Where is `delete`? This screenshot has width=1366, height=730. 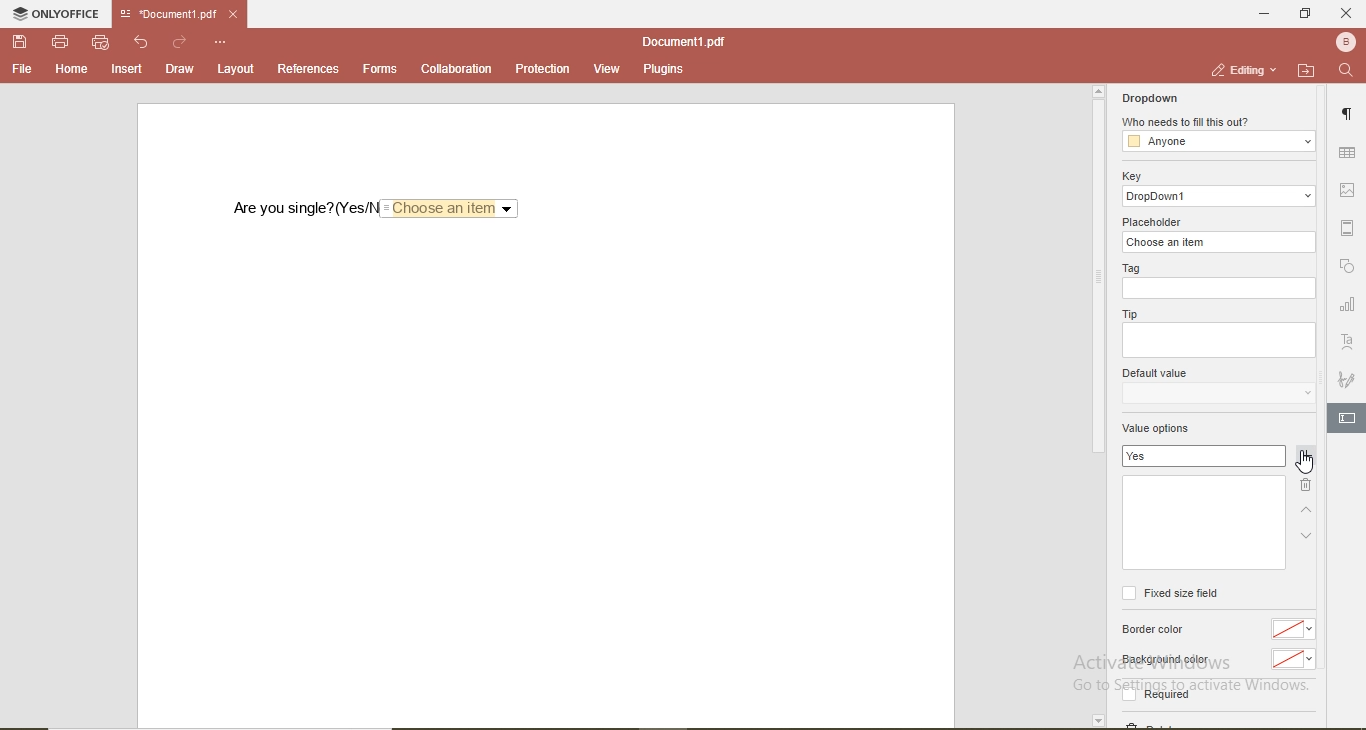 delete is located at coordinates (1305, 484).